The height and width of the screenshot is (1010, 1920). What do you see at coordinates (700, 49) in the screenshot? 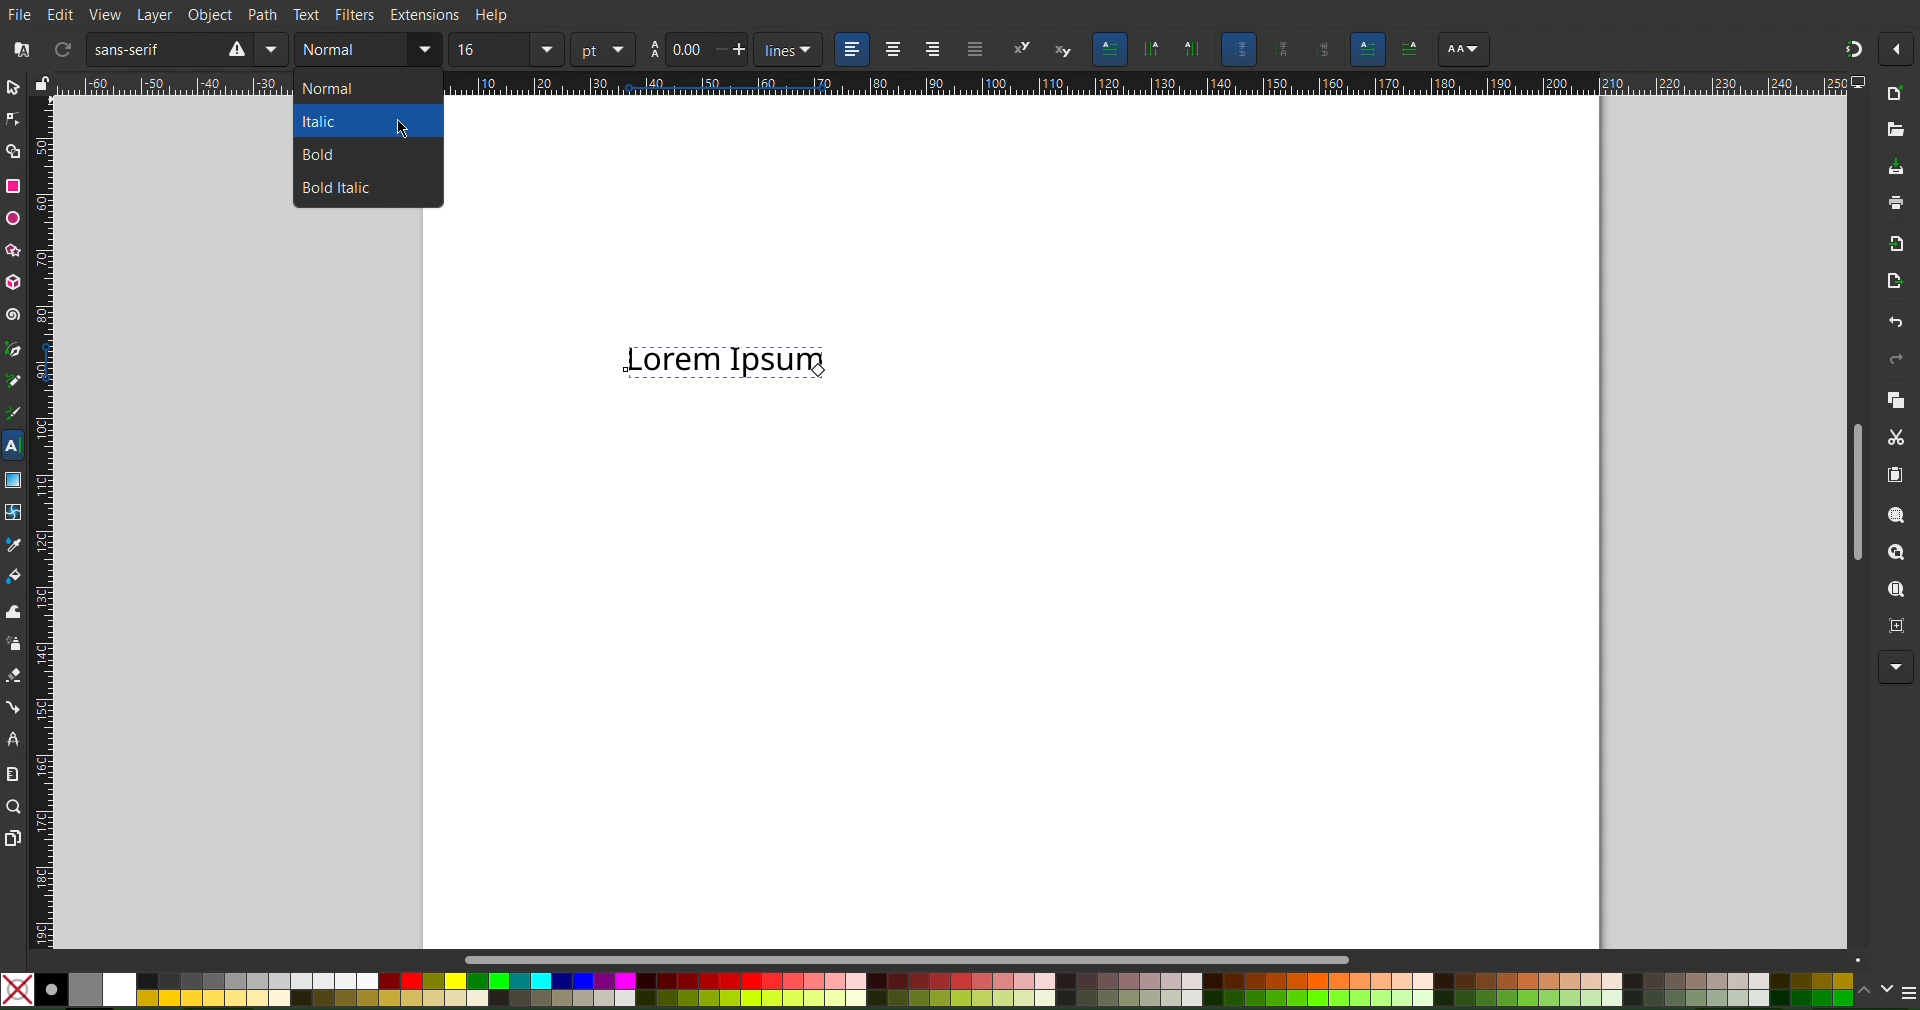
I see `Spacing between lines` at bounding box center [700, 49].